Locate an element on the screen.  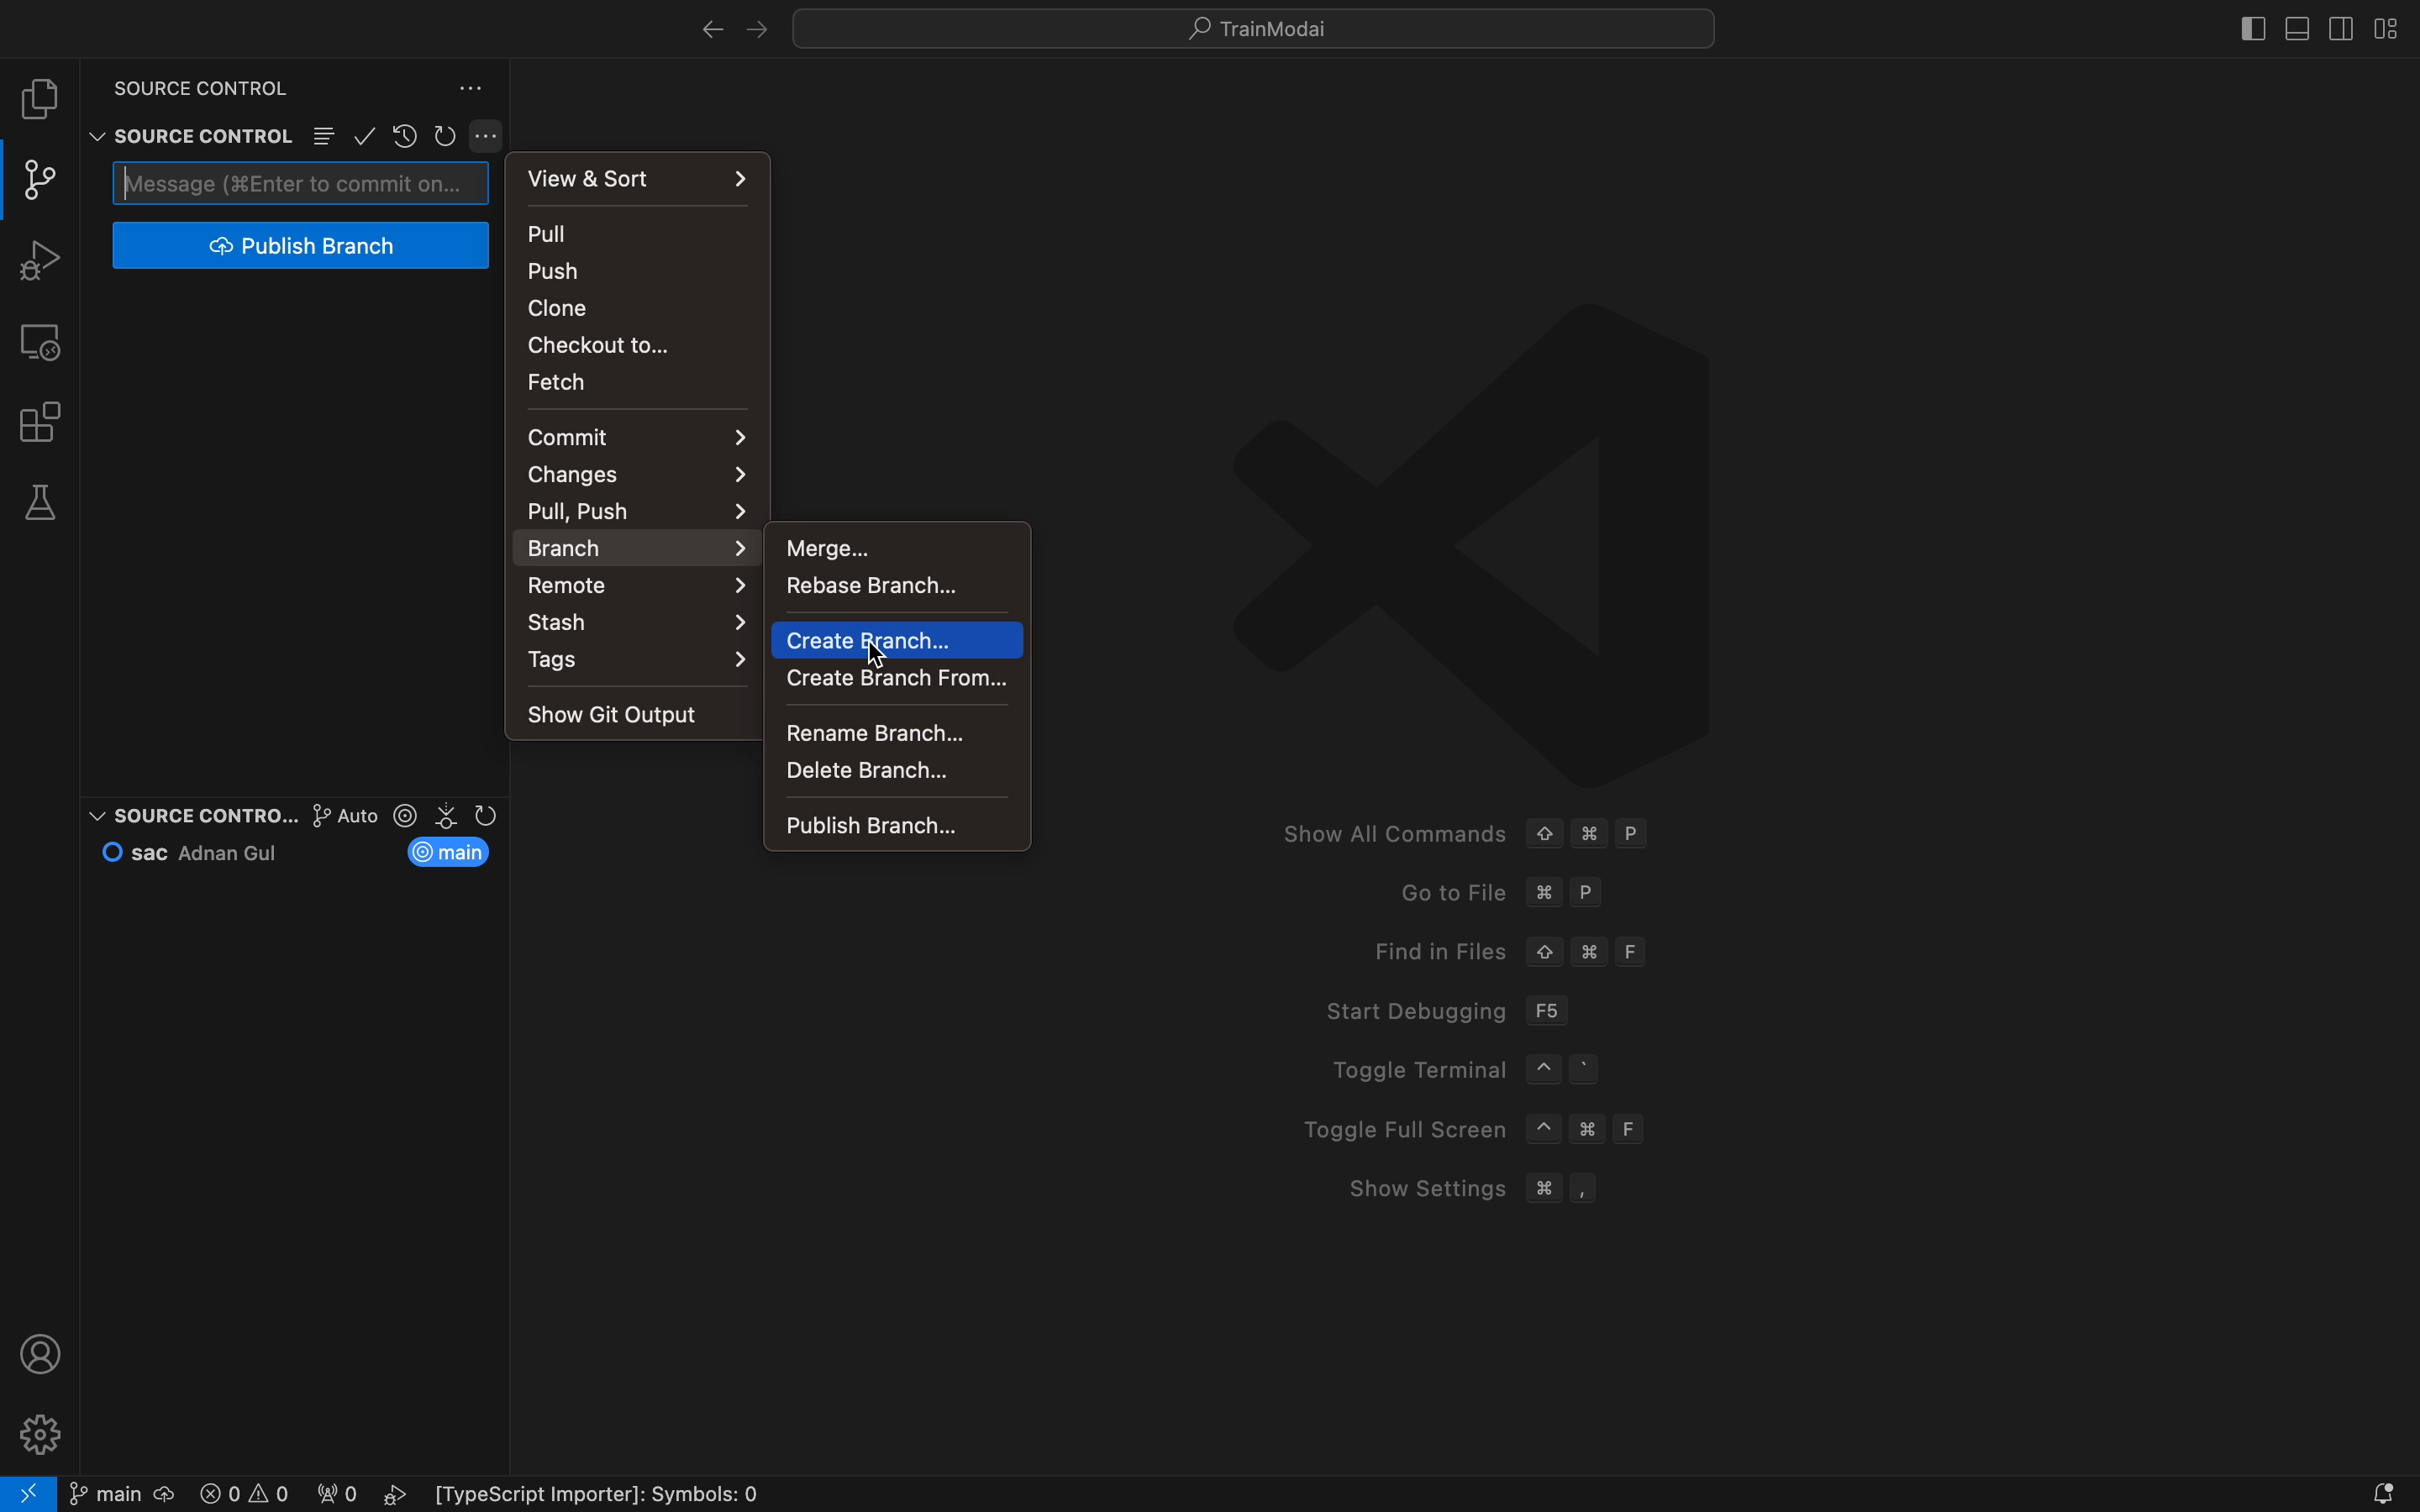
toggle bar is located at coordinates (2244, 24).